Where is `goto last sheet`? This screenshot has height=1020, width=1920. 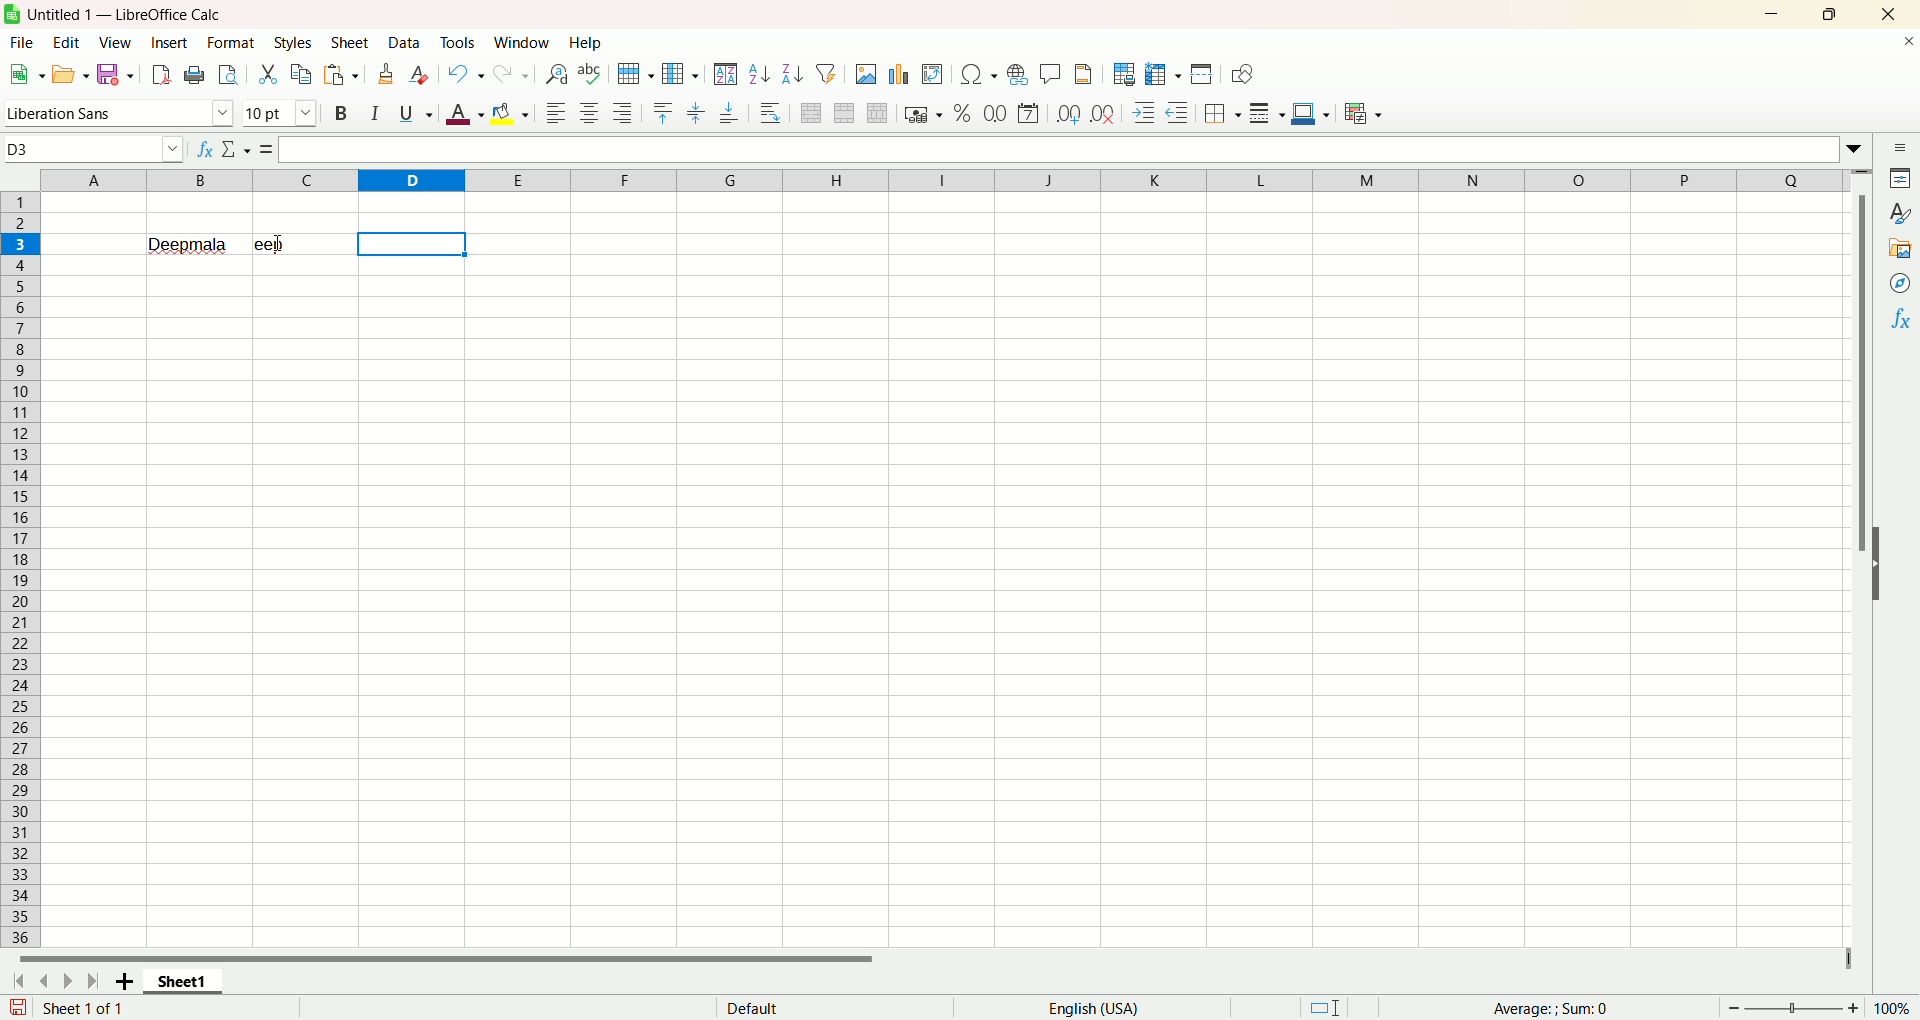 goto last sheet is located at coordinates (90, 981).